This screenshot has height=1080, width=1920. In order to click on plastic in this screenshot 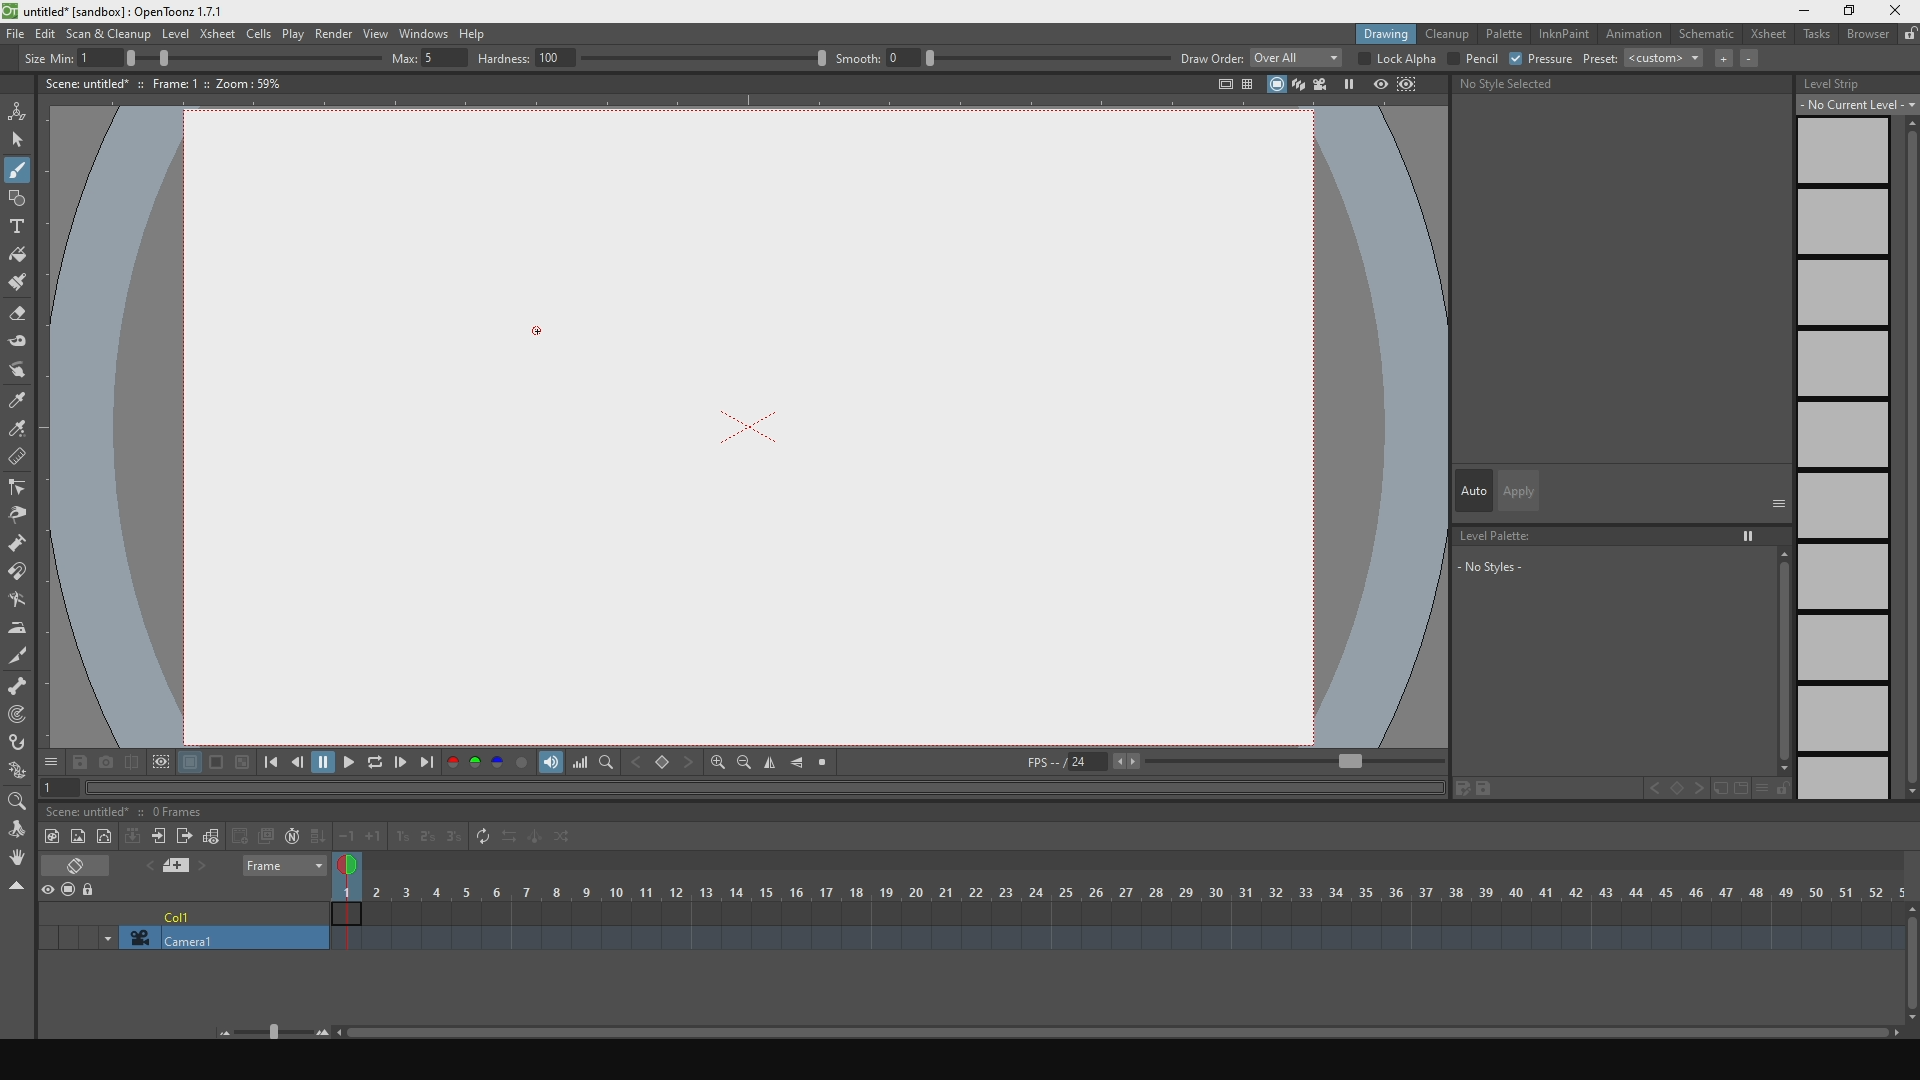, I will do `click(19, 773)`.